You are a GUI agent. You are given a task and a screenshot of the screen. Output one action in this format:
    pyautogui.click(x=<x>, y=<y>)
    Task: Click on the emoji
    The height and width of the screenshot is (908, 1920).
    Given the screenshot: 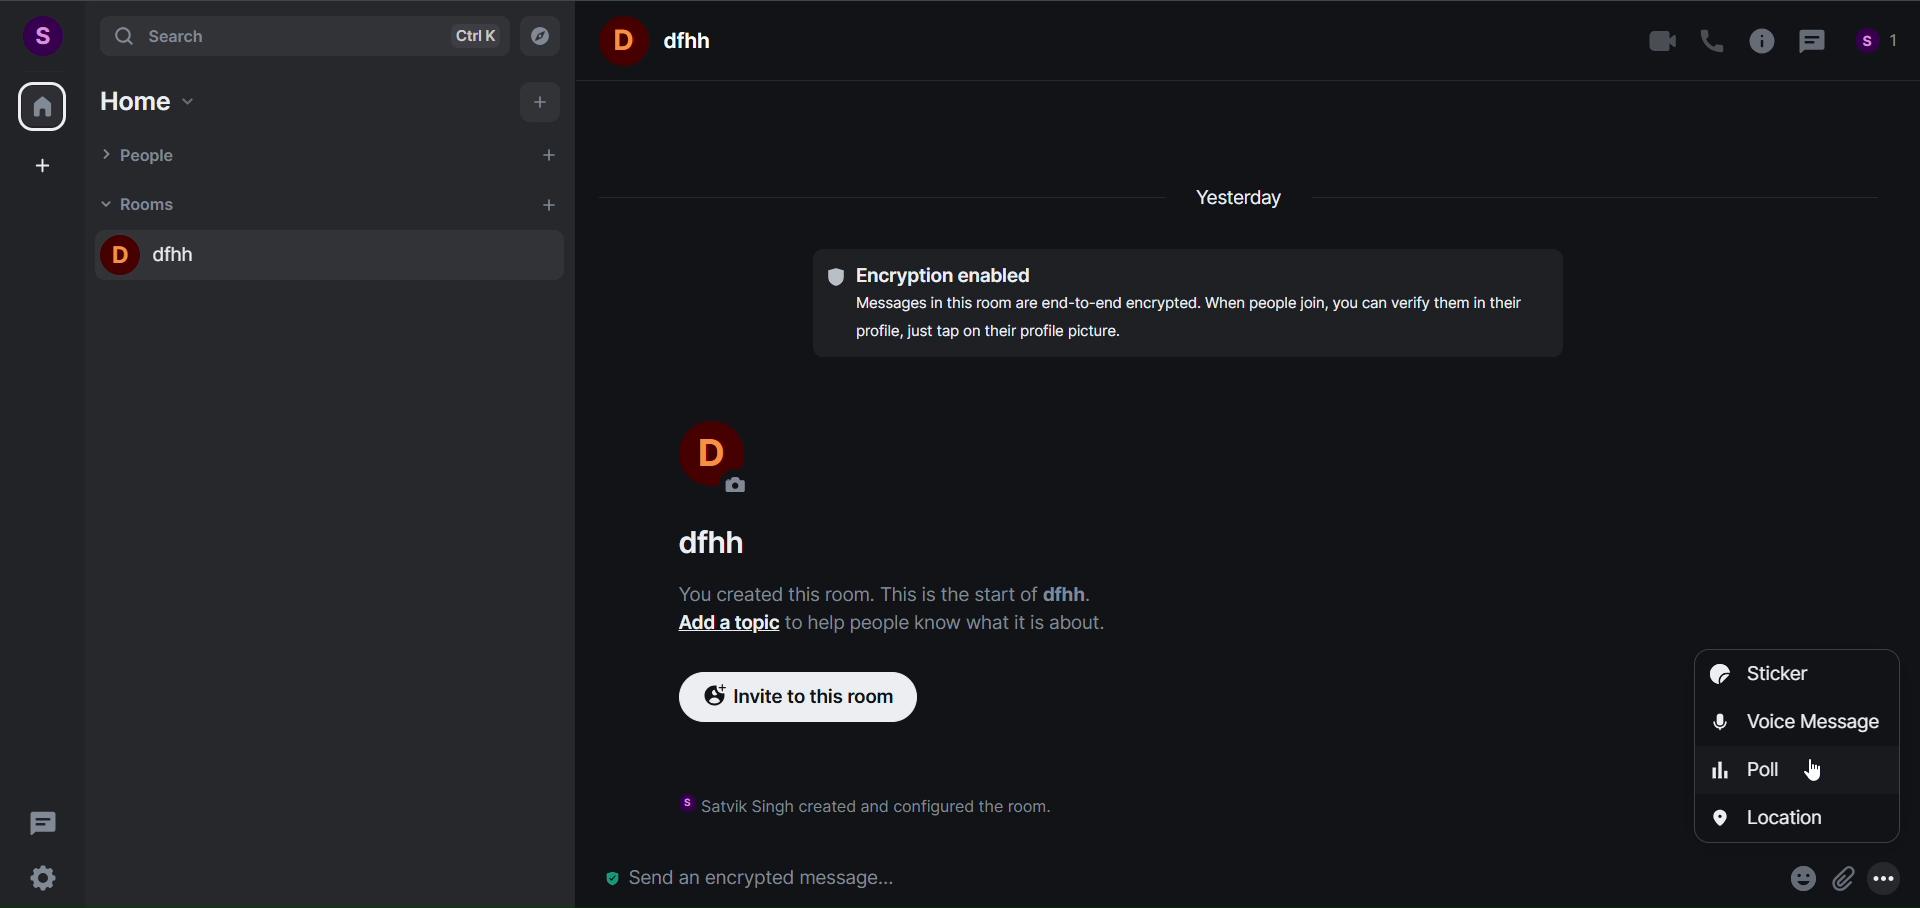 What is the action you would take?
    pyautogui.click(x=1796, y=878)
    